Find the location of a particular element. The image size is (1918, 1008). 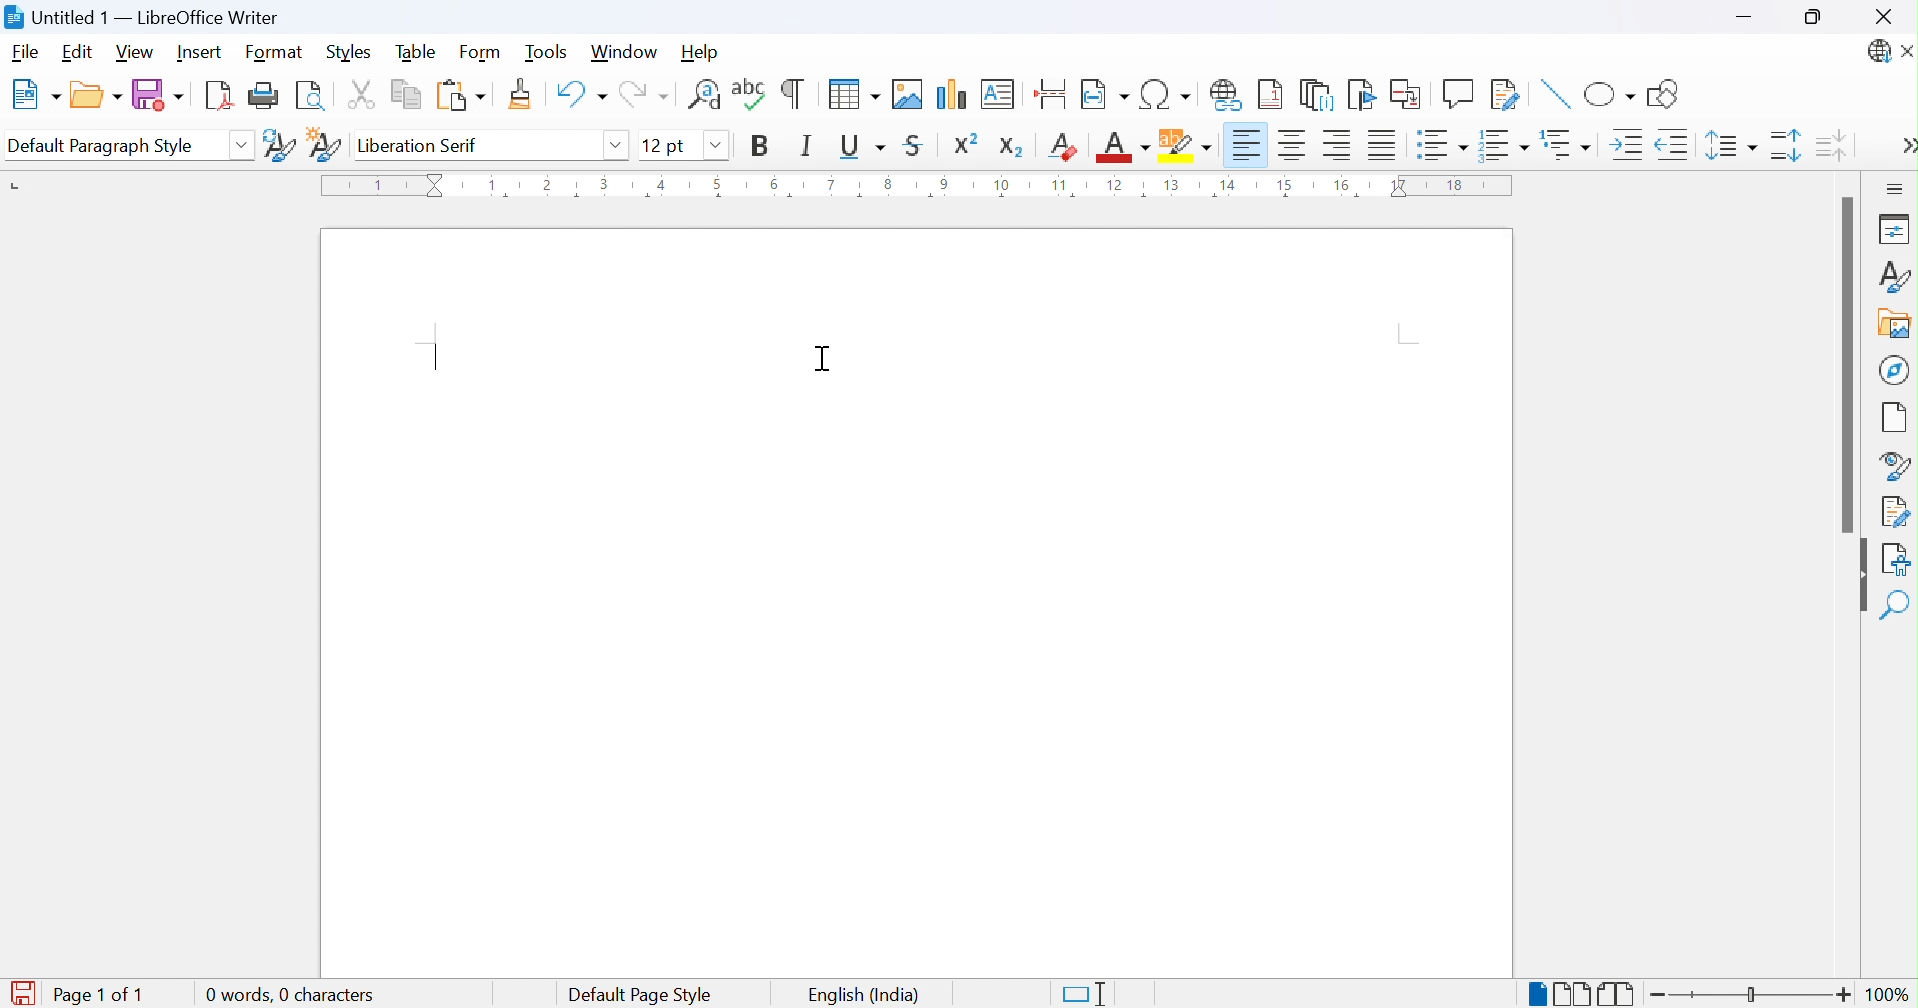

Italic is located at coordinates (809, 147).